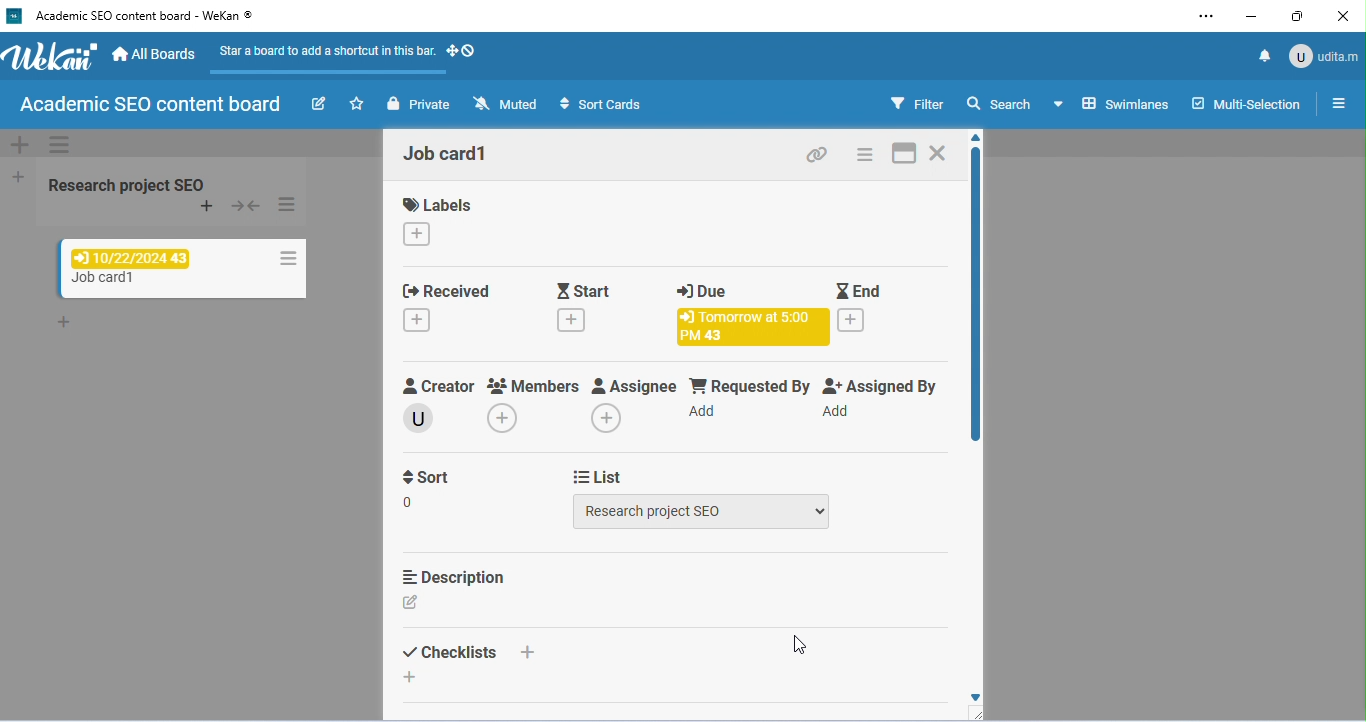 This screenshot has height=722, width=1366. Describe the element at coordinates (533, 382) in the screenshot. I see `members` at that location.